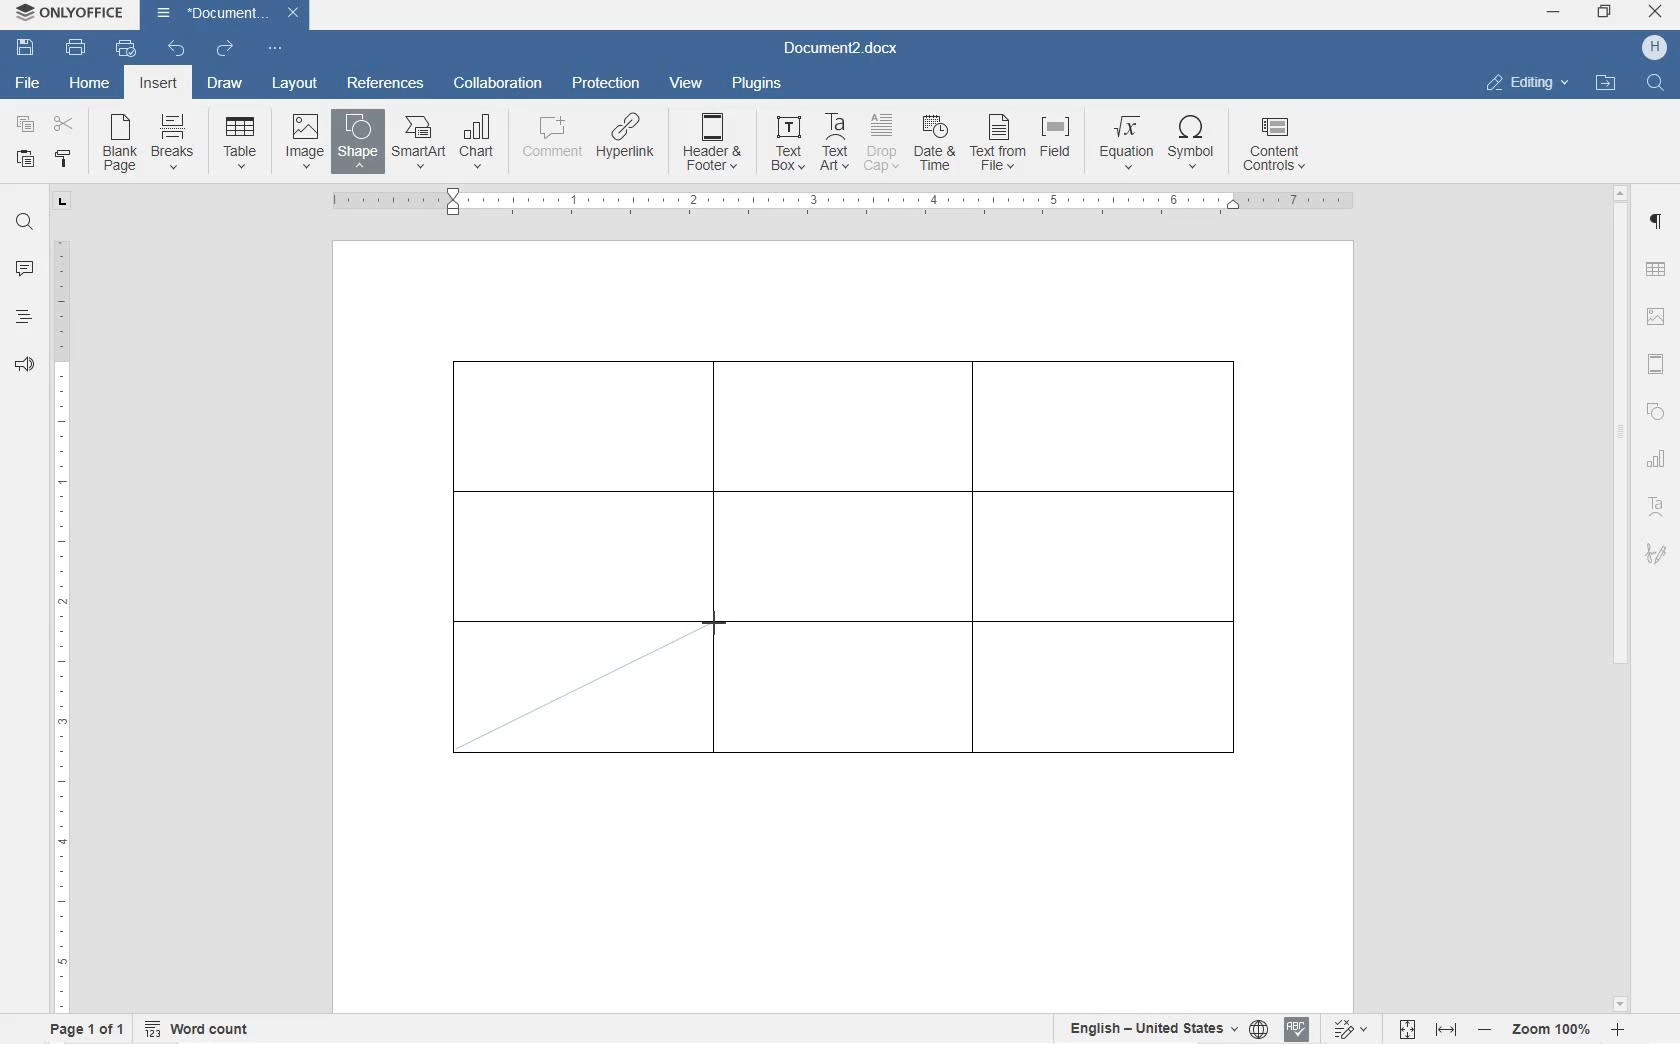  Describe the element at coordinates (1654, 48) in the screenshot. I see `HP` at that location.